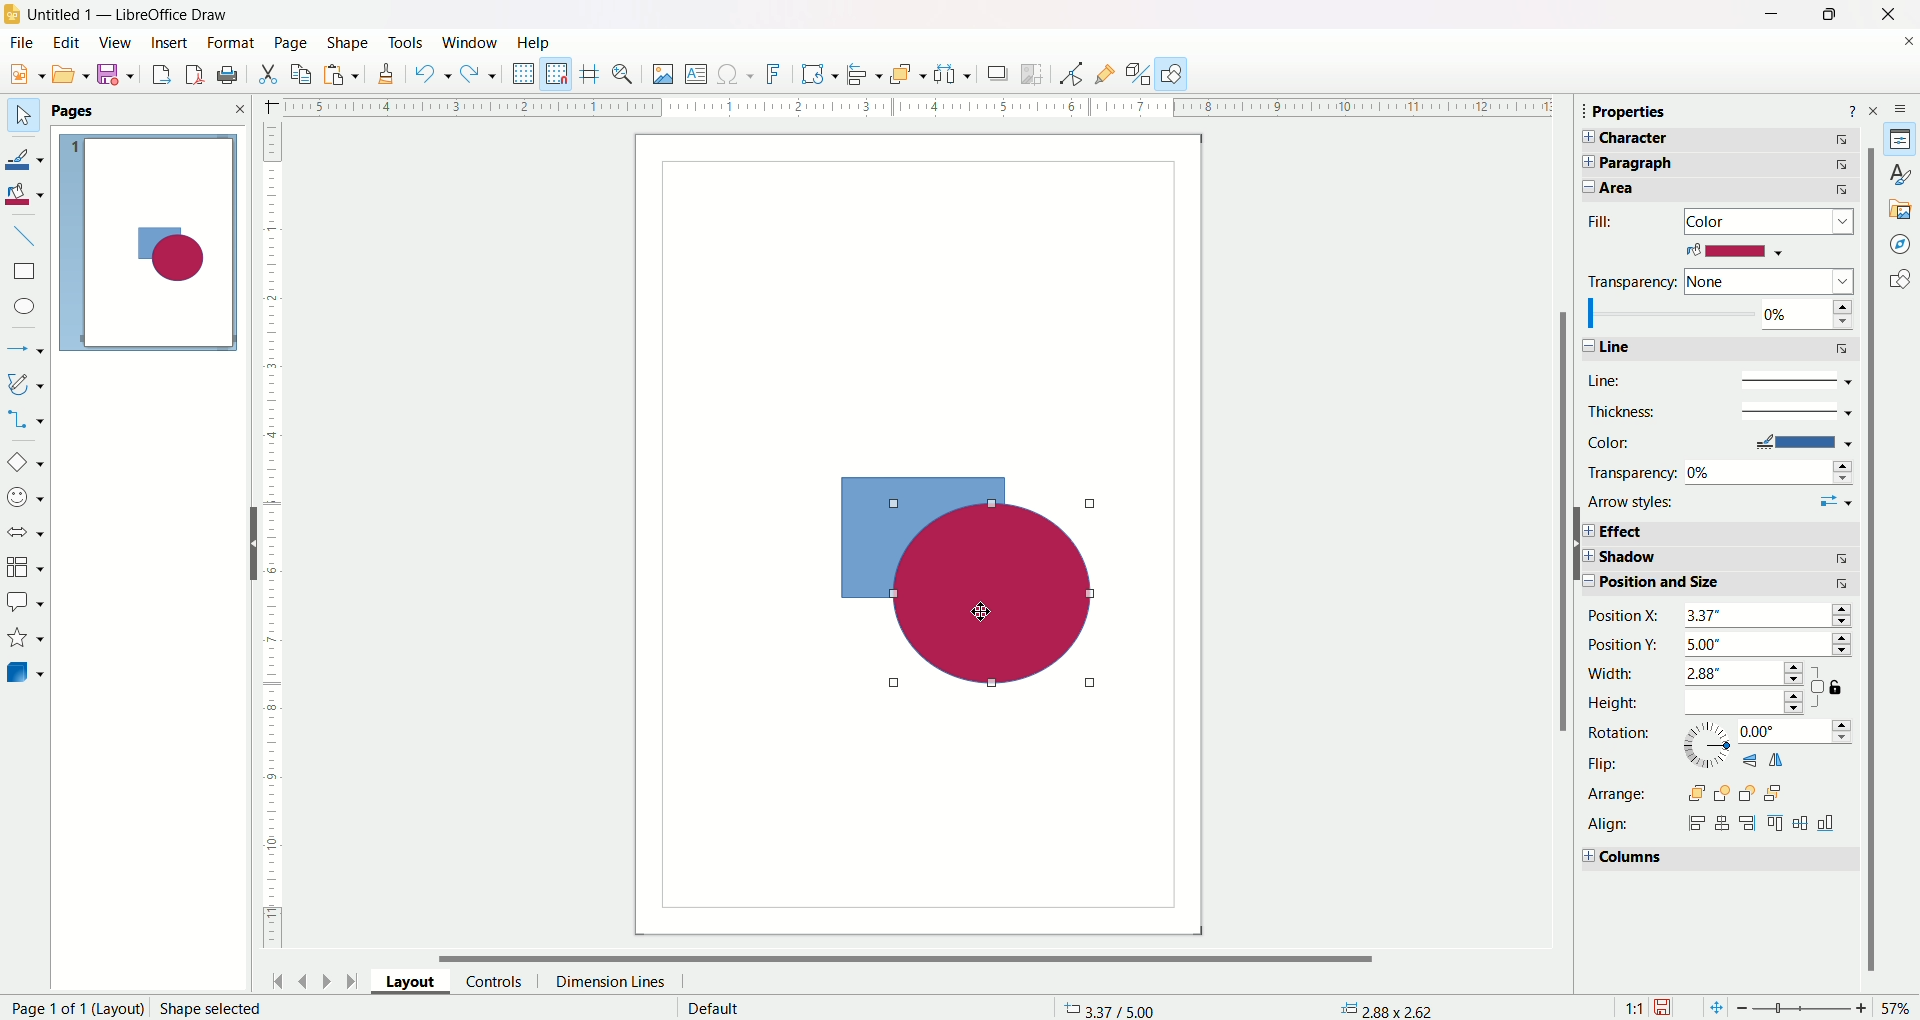 The image size is (1920, 1020). I want to click on page, so click(289, 42).